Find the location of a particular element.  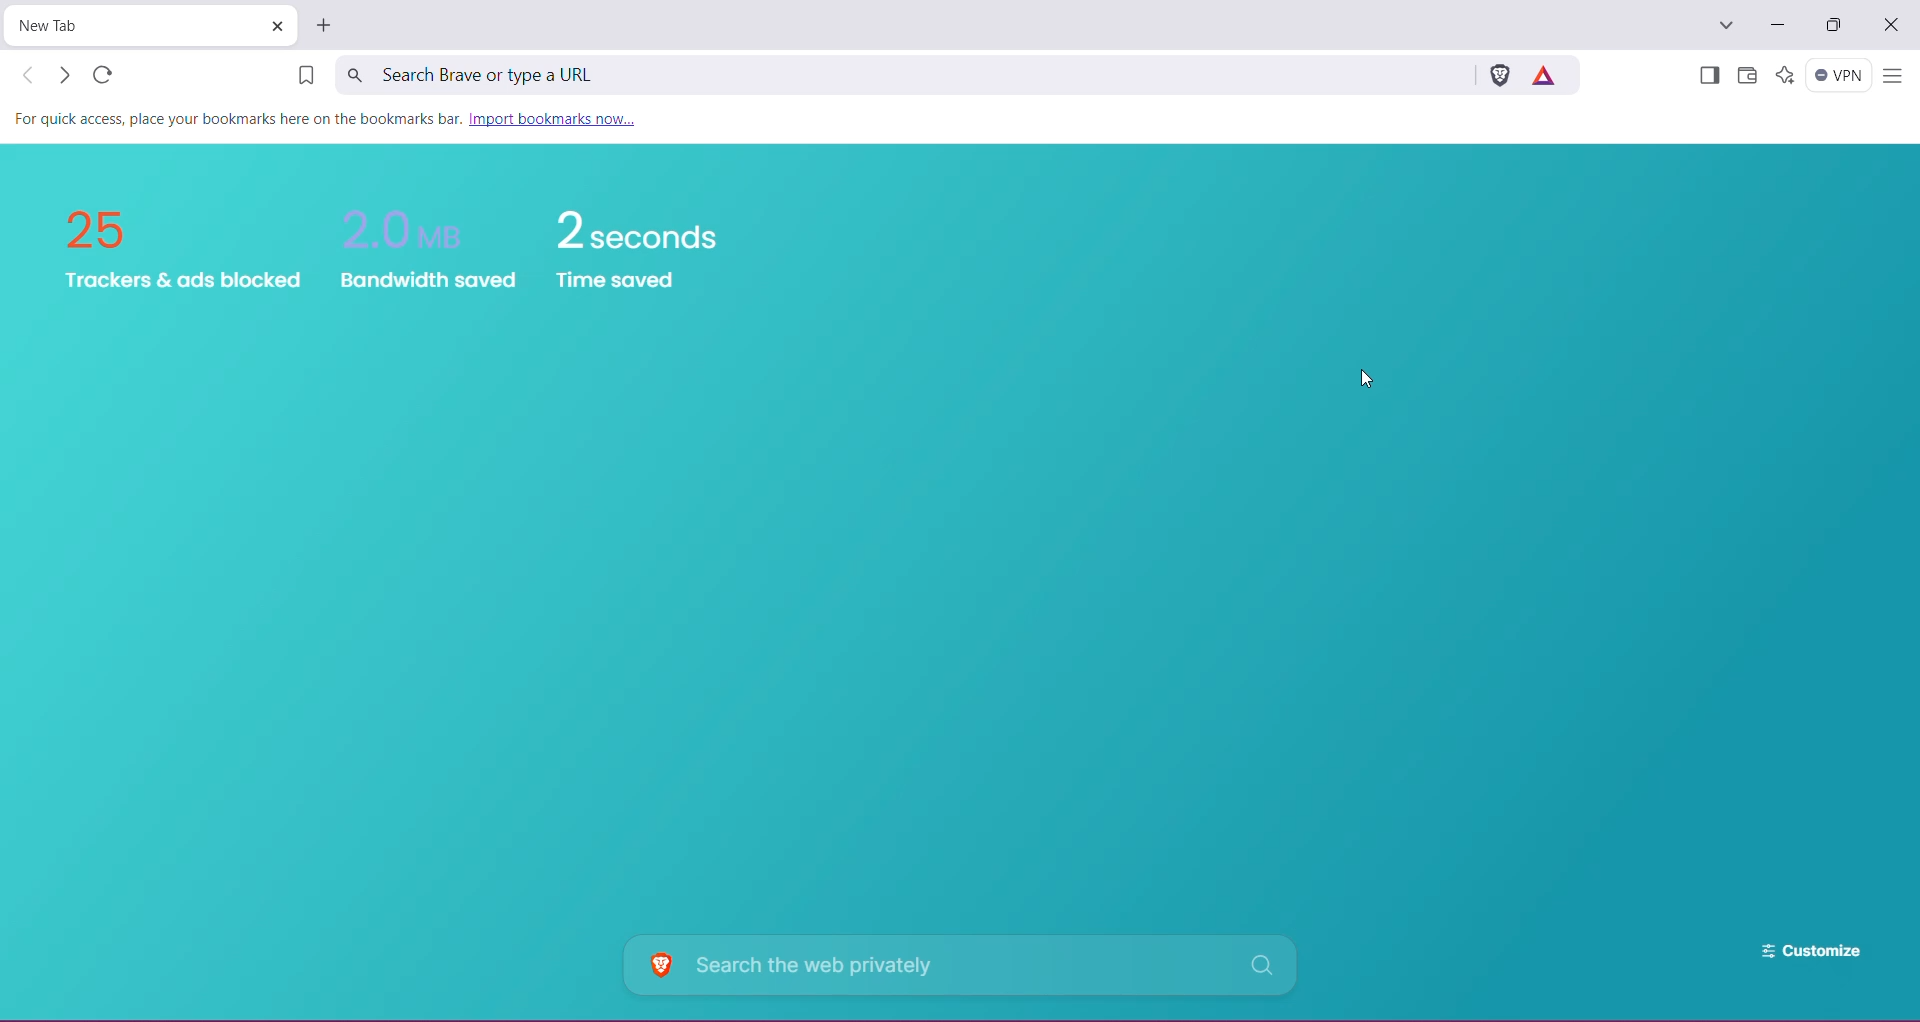

Earn tokens for private Ads you see in Brave is located at coordinates (1548, 74).